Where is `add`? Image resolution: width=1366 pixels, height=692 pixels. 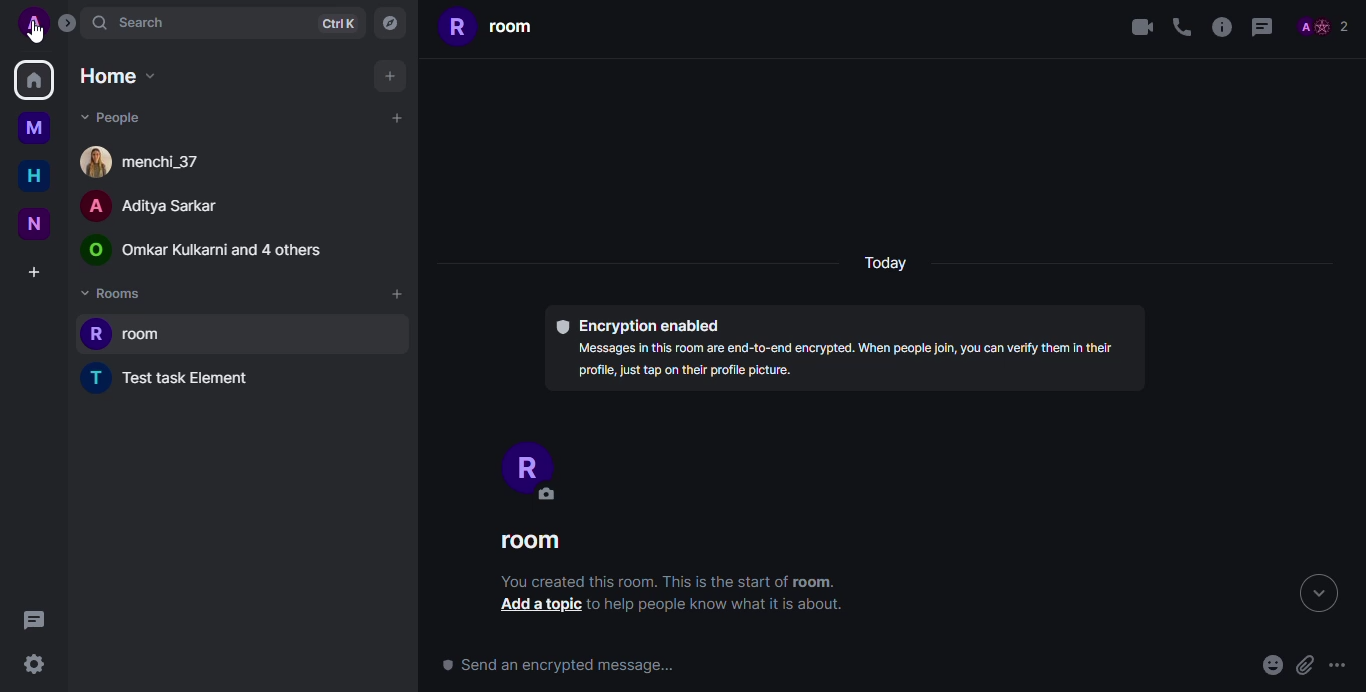 add is located at coordinates (393, 117).